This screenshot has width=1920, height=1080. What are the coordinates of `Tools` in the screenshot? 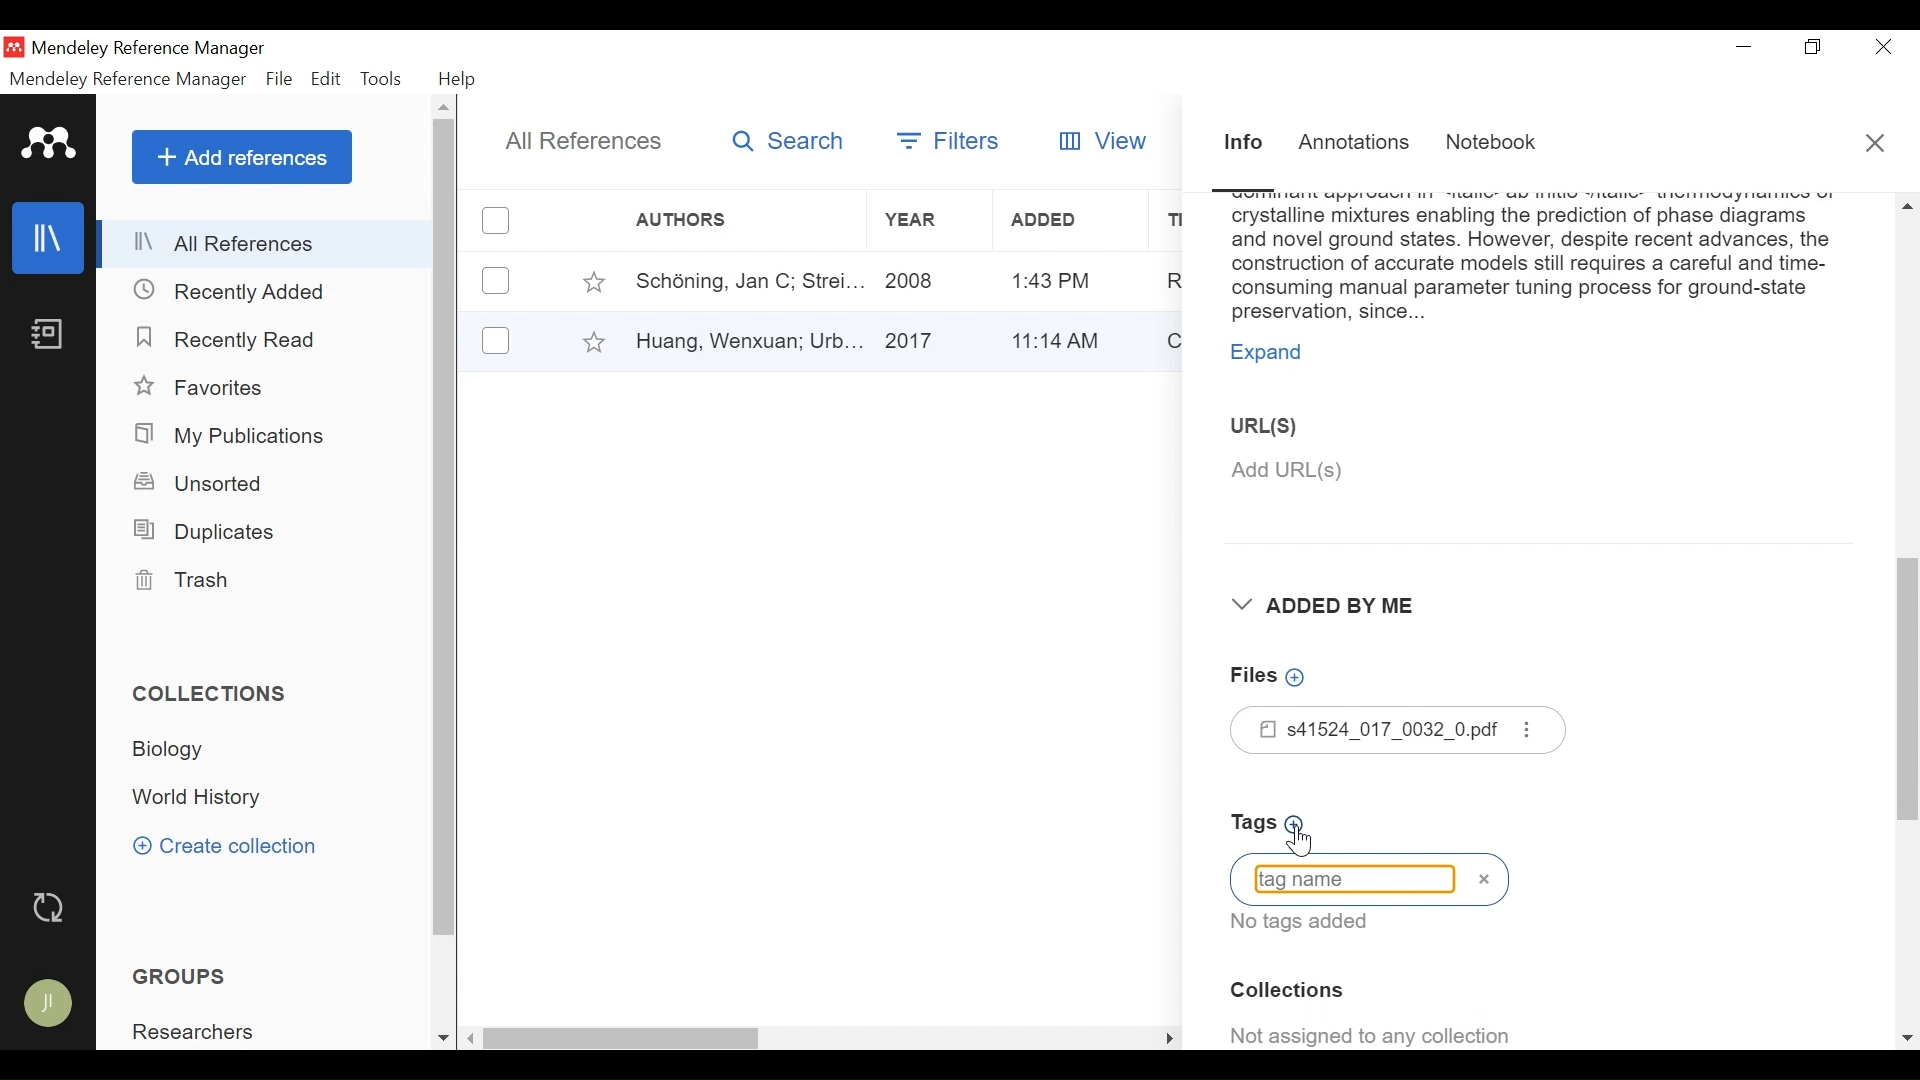 It's located at (381, 79).